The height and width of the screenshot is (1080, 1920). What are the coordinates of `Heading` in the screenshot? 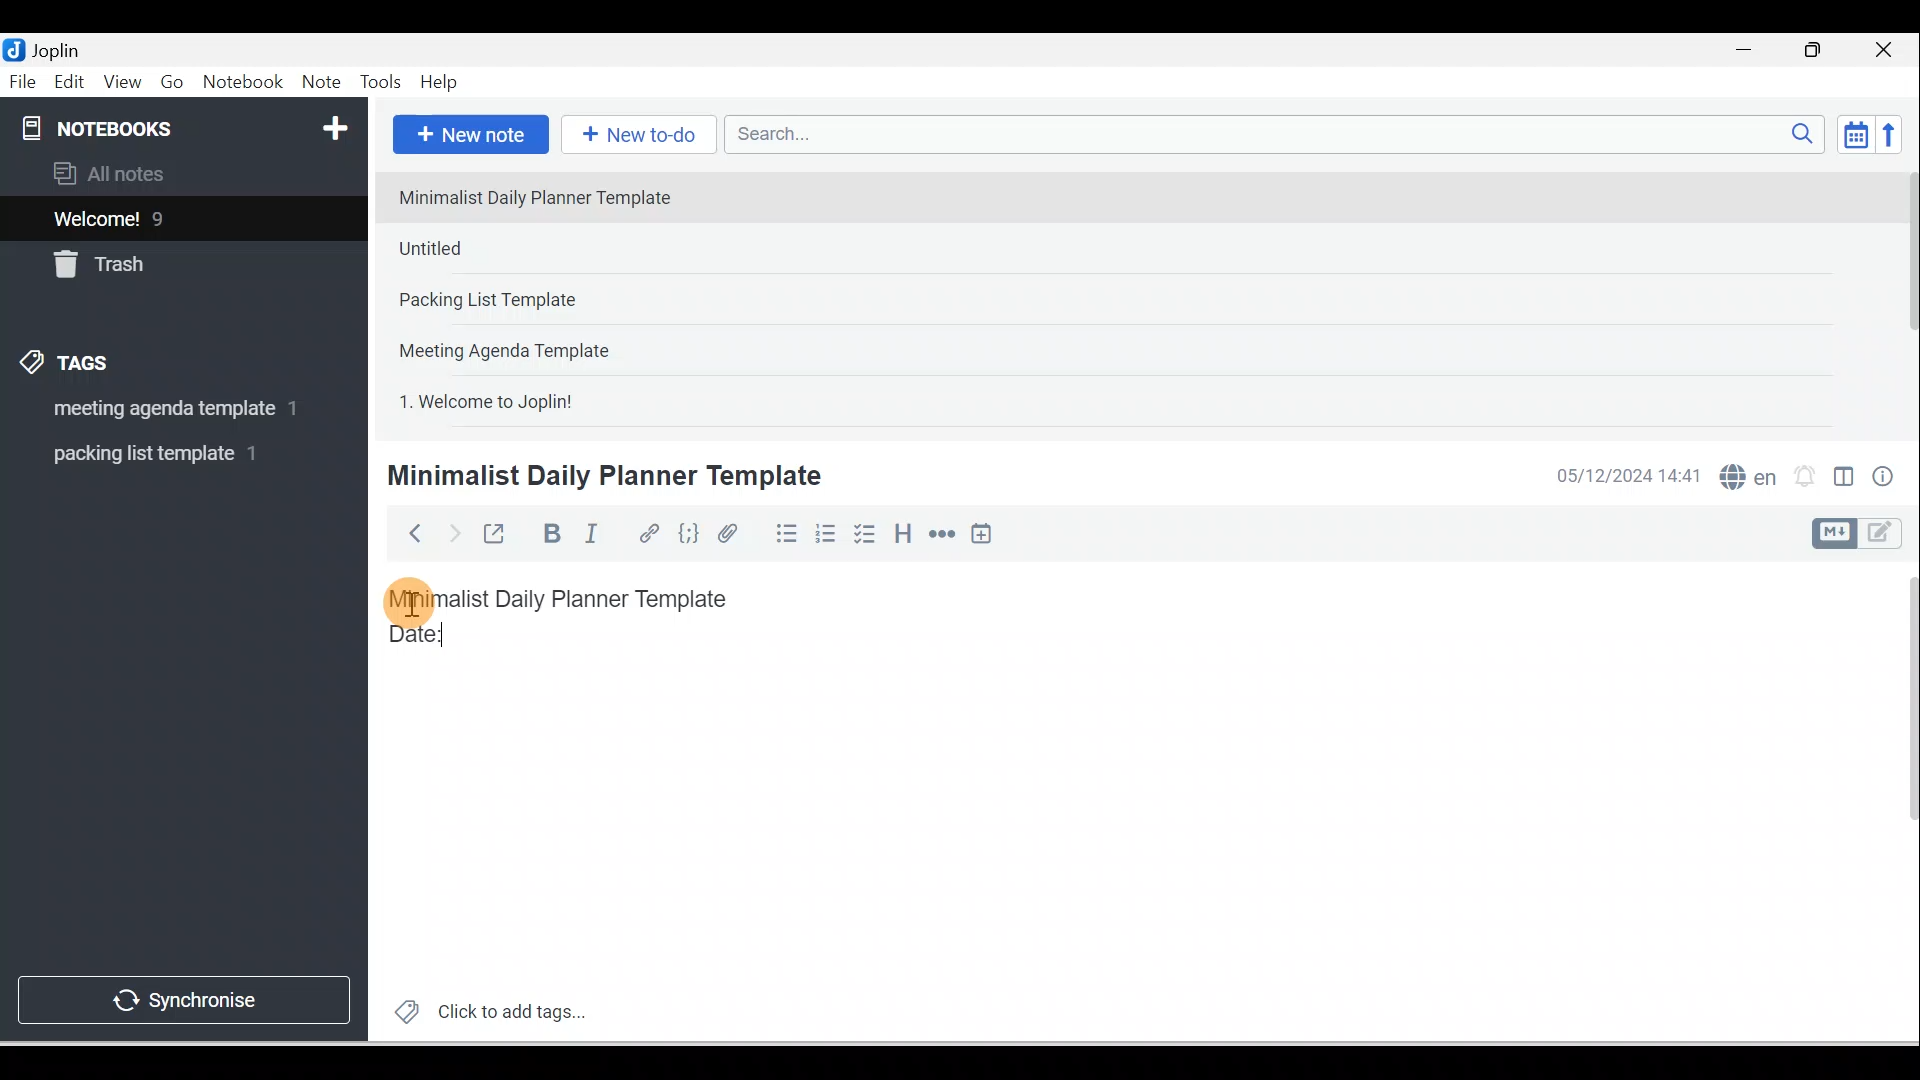 It's located at (902, 532).